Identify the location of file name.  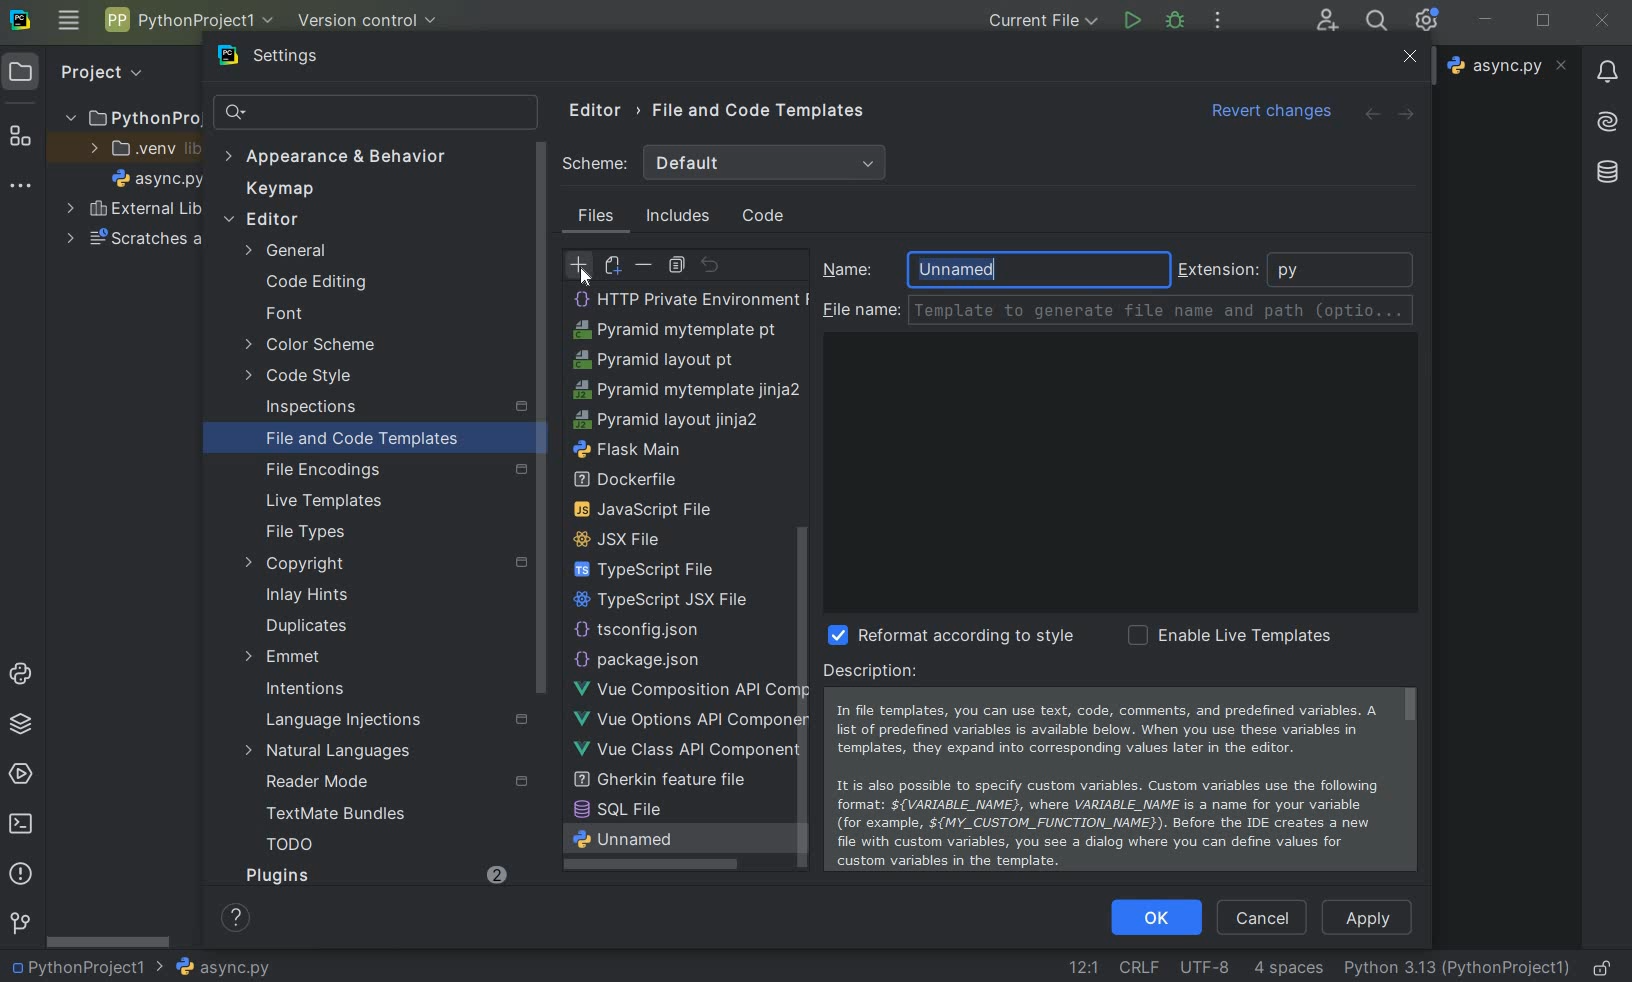
(1122, 314).